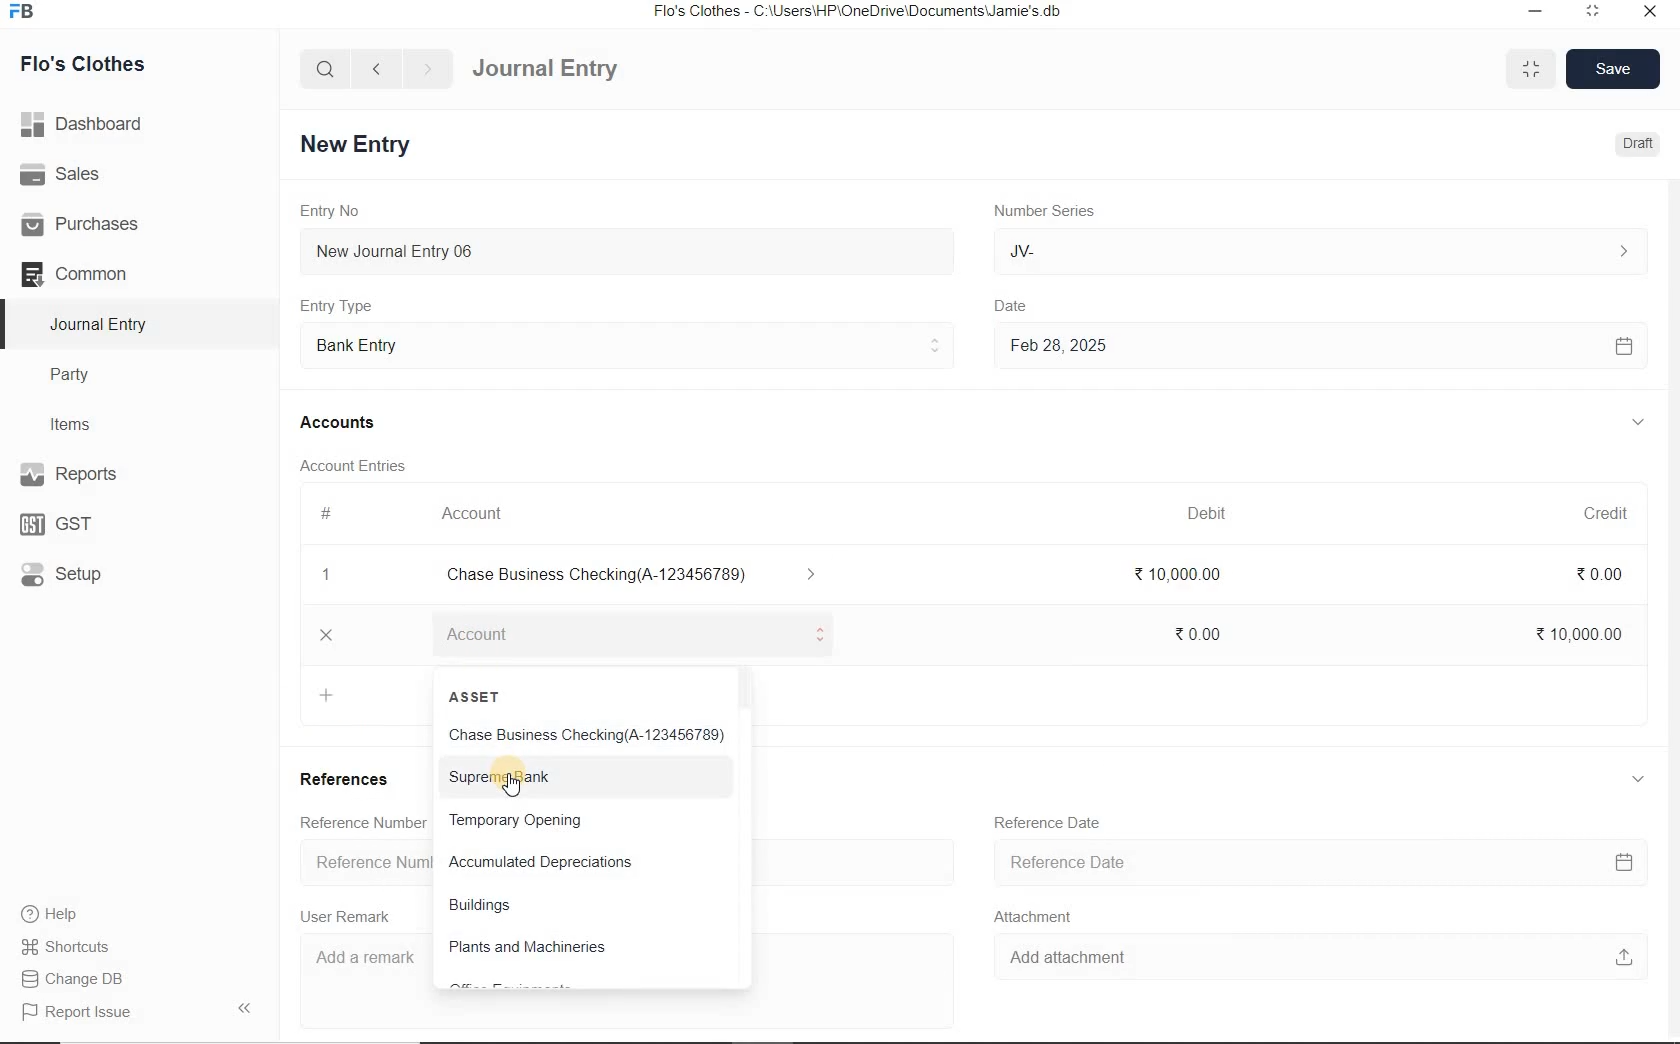  What do you see at coordinates (1043, 919) in the screenshot?
I see `Attachment` at bounding box center [1043, 919].